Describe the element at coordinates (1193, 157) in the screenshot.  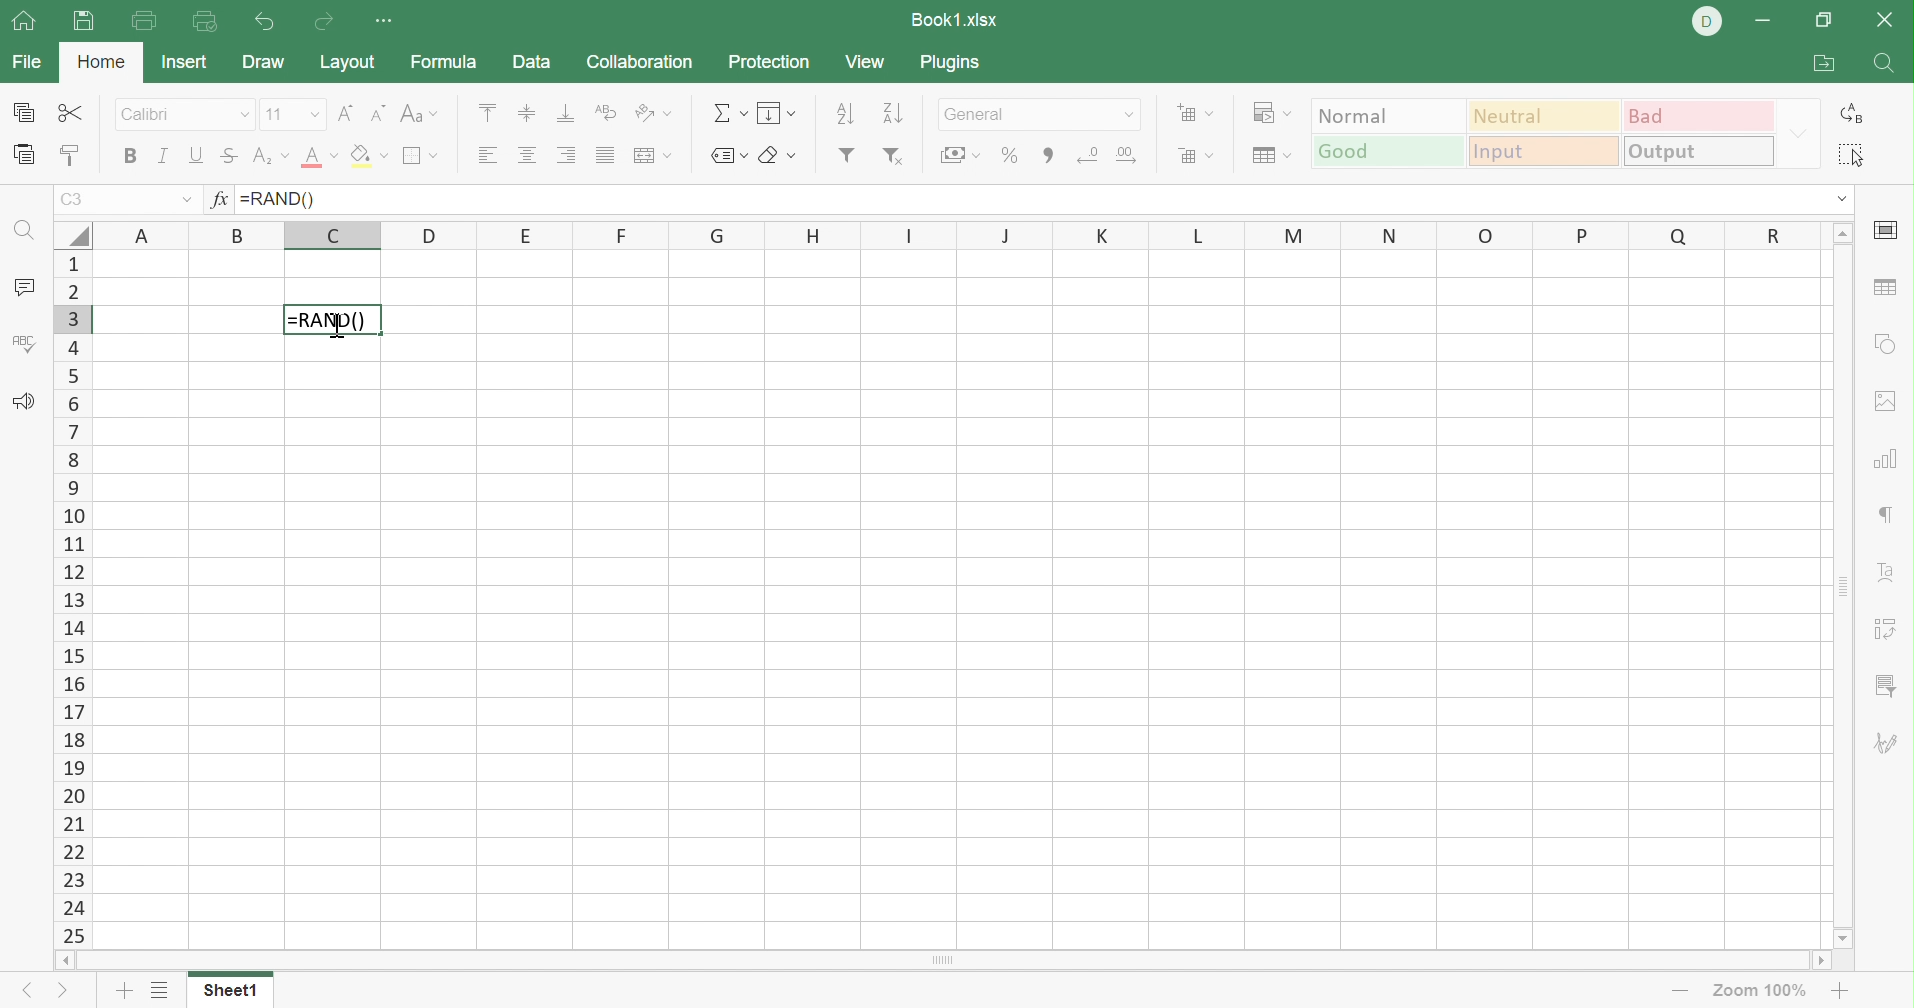
I see `Delete cell` at that location.